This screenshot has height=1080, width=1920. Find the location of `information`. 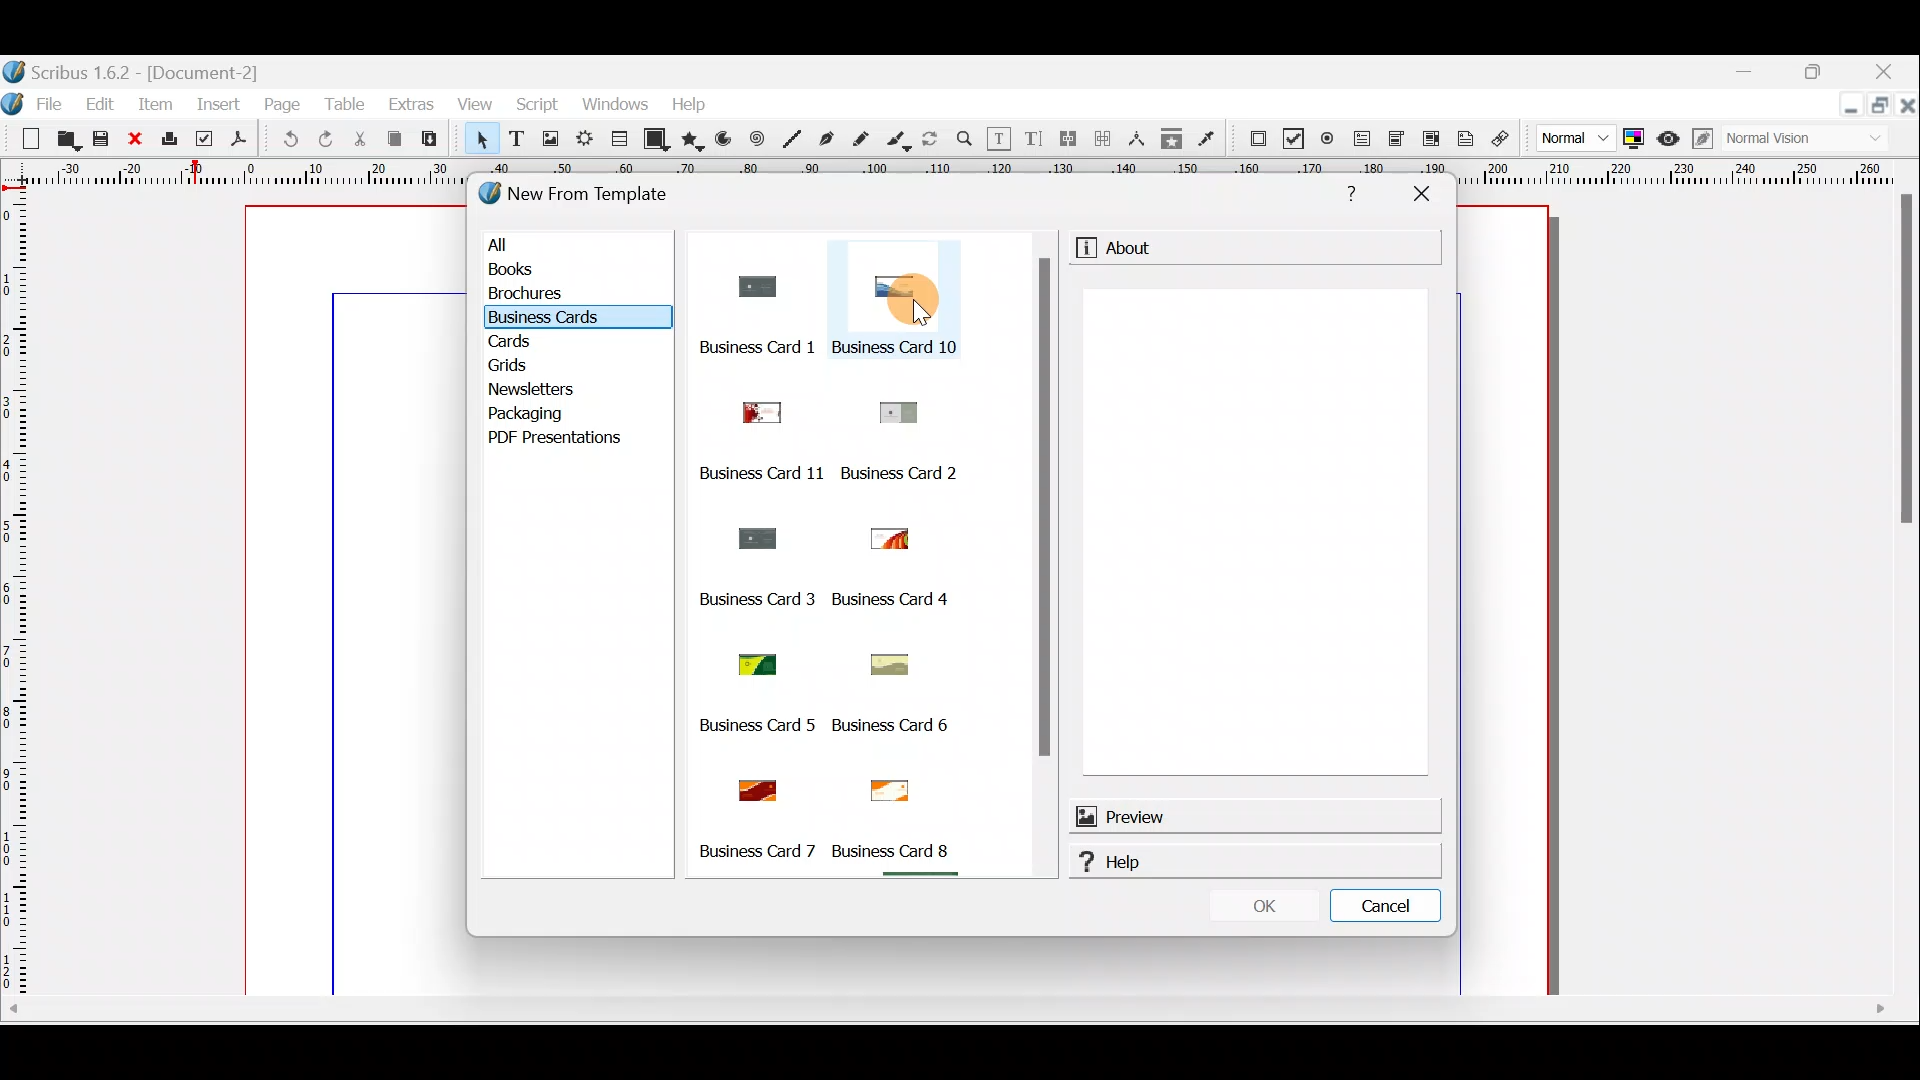

information is located at coordinates (1083, 249).